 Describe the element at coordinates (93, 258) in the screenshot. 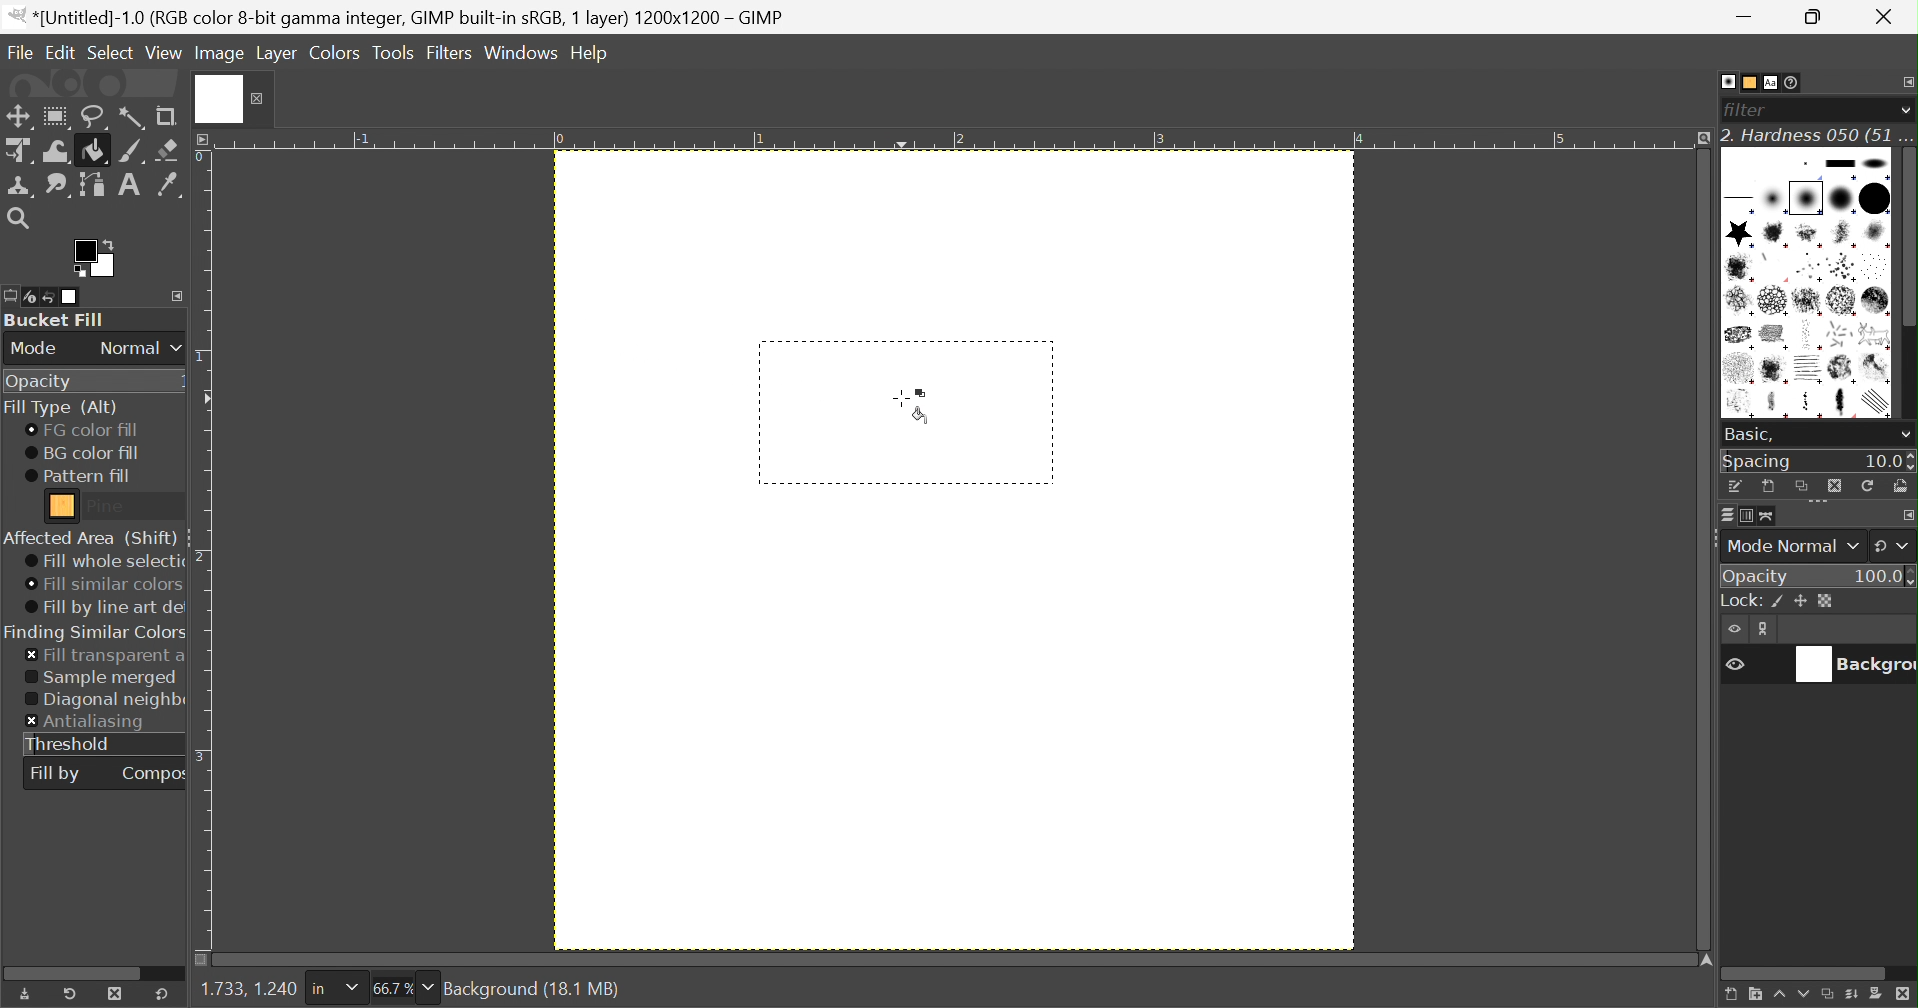

I see `The active foreground color. Click to open the color selection dialog.` at that location.